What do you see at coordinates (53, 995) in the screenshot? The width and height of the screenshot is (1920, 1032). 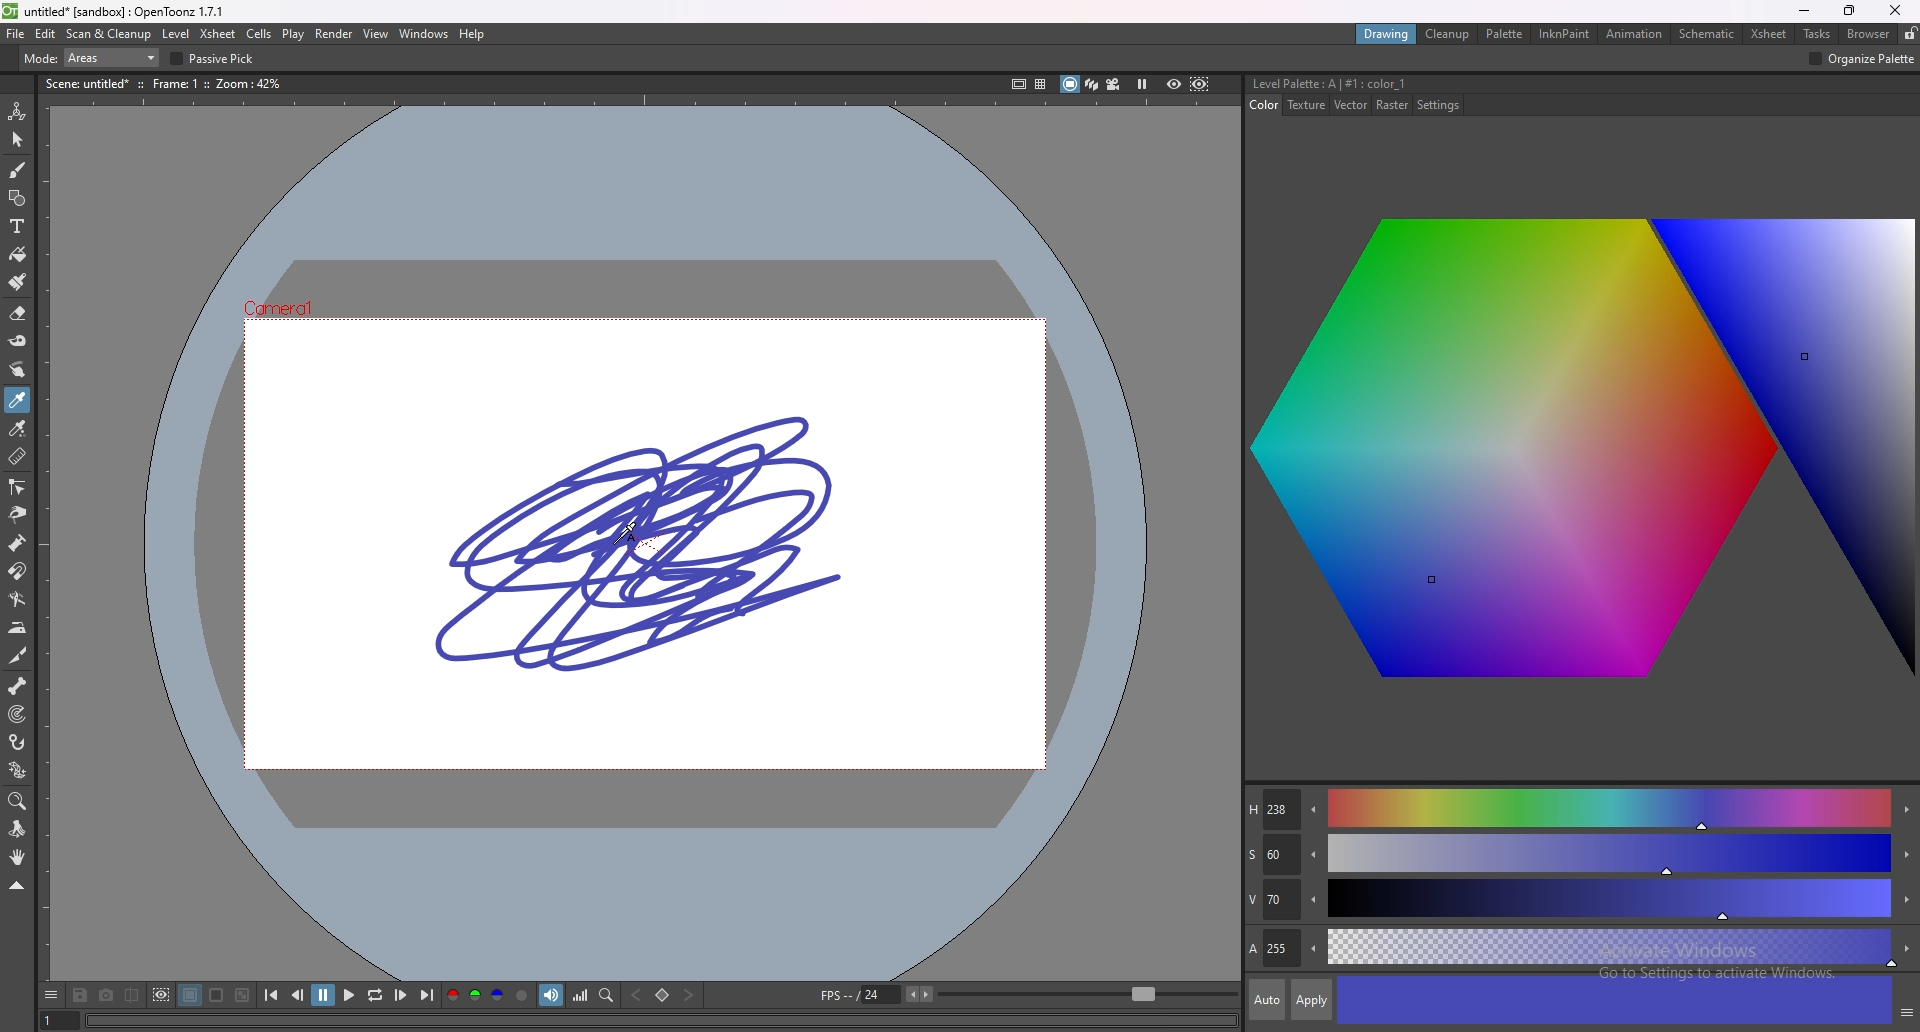 I see `options` at bounding box center [53, 995].